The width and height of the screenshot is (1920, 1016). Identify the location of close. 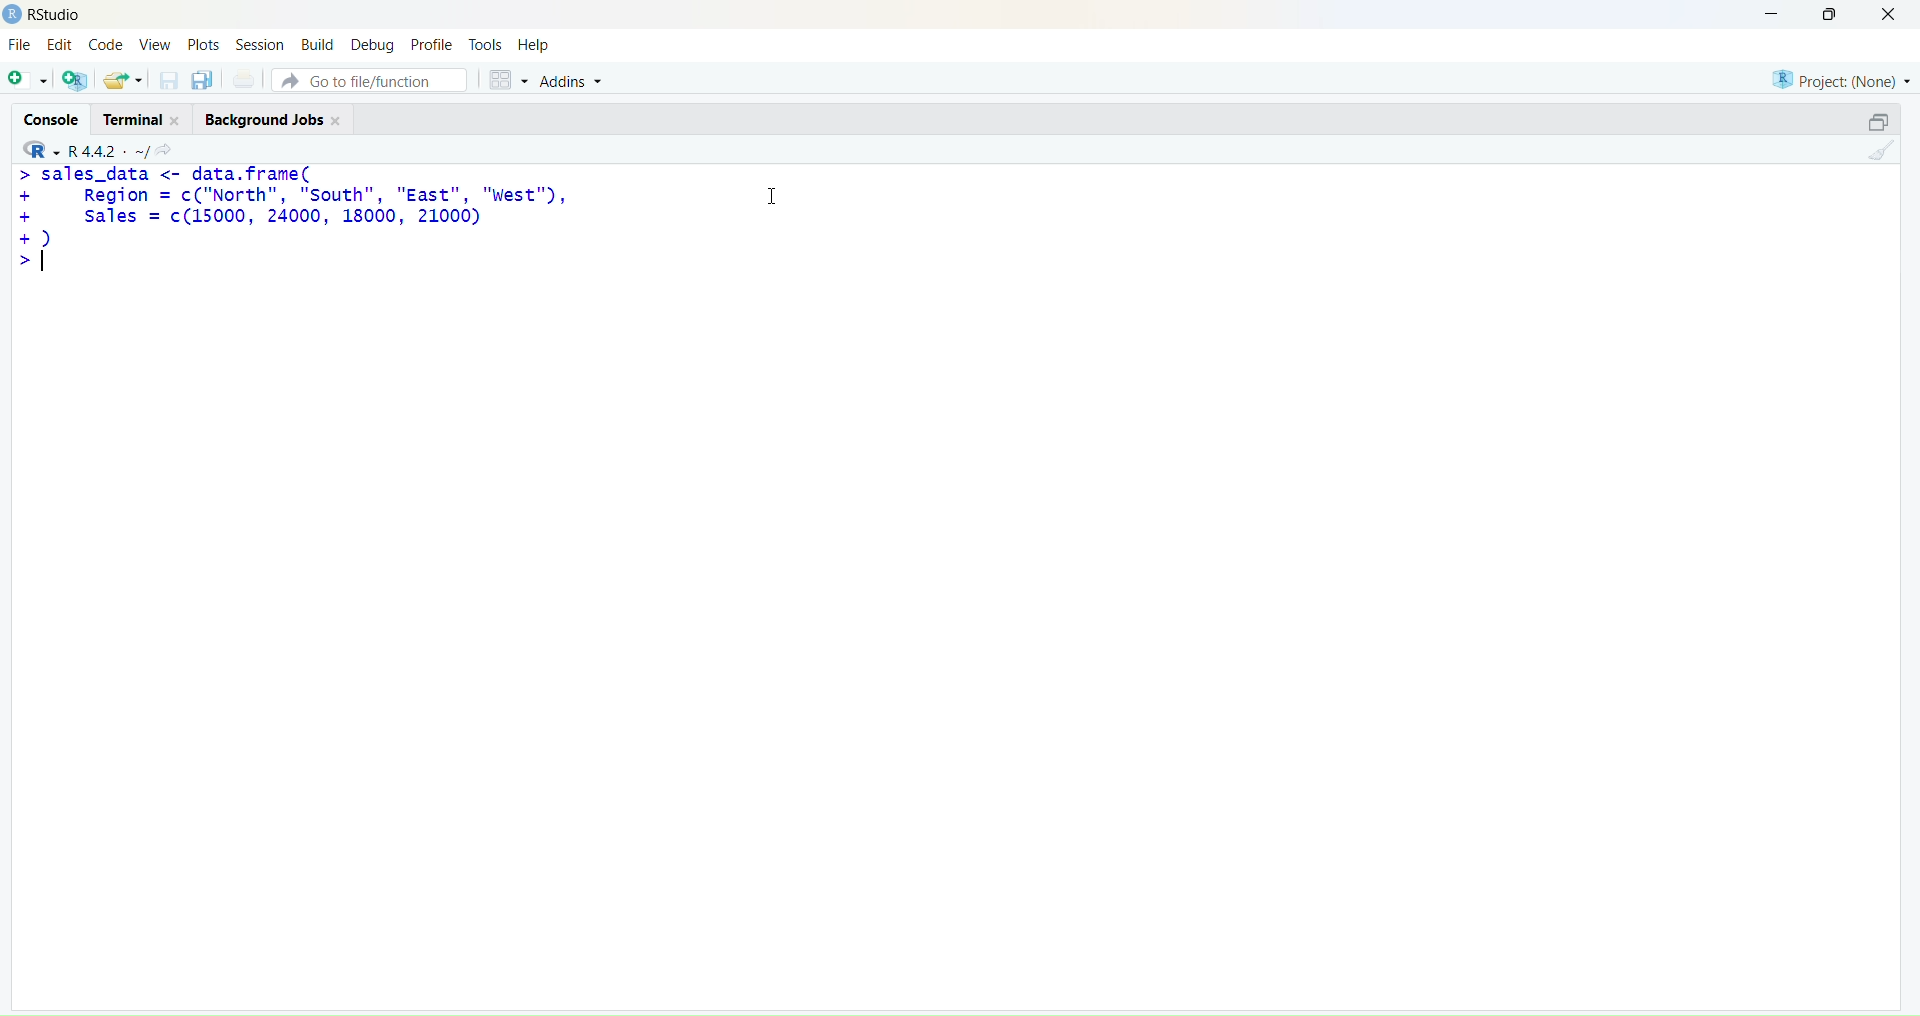
(1896, 15).